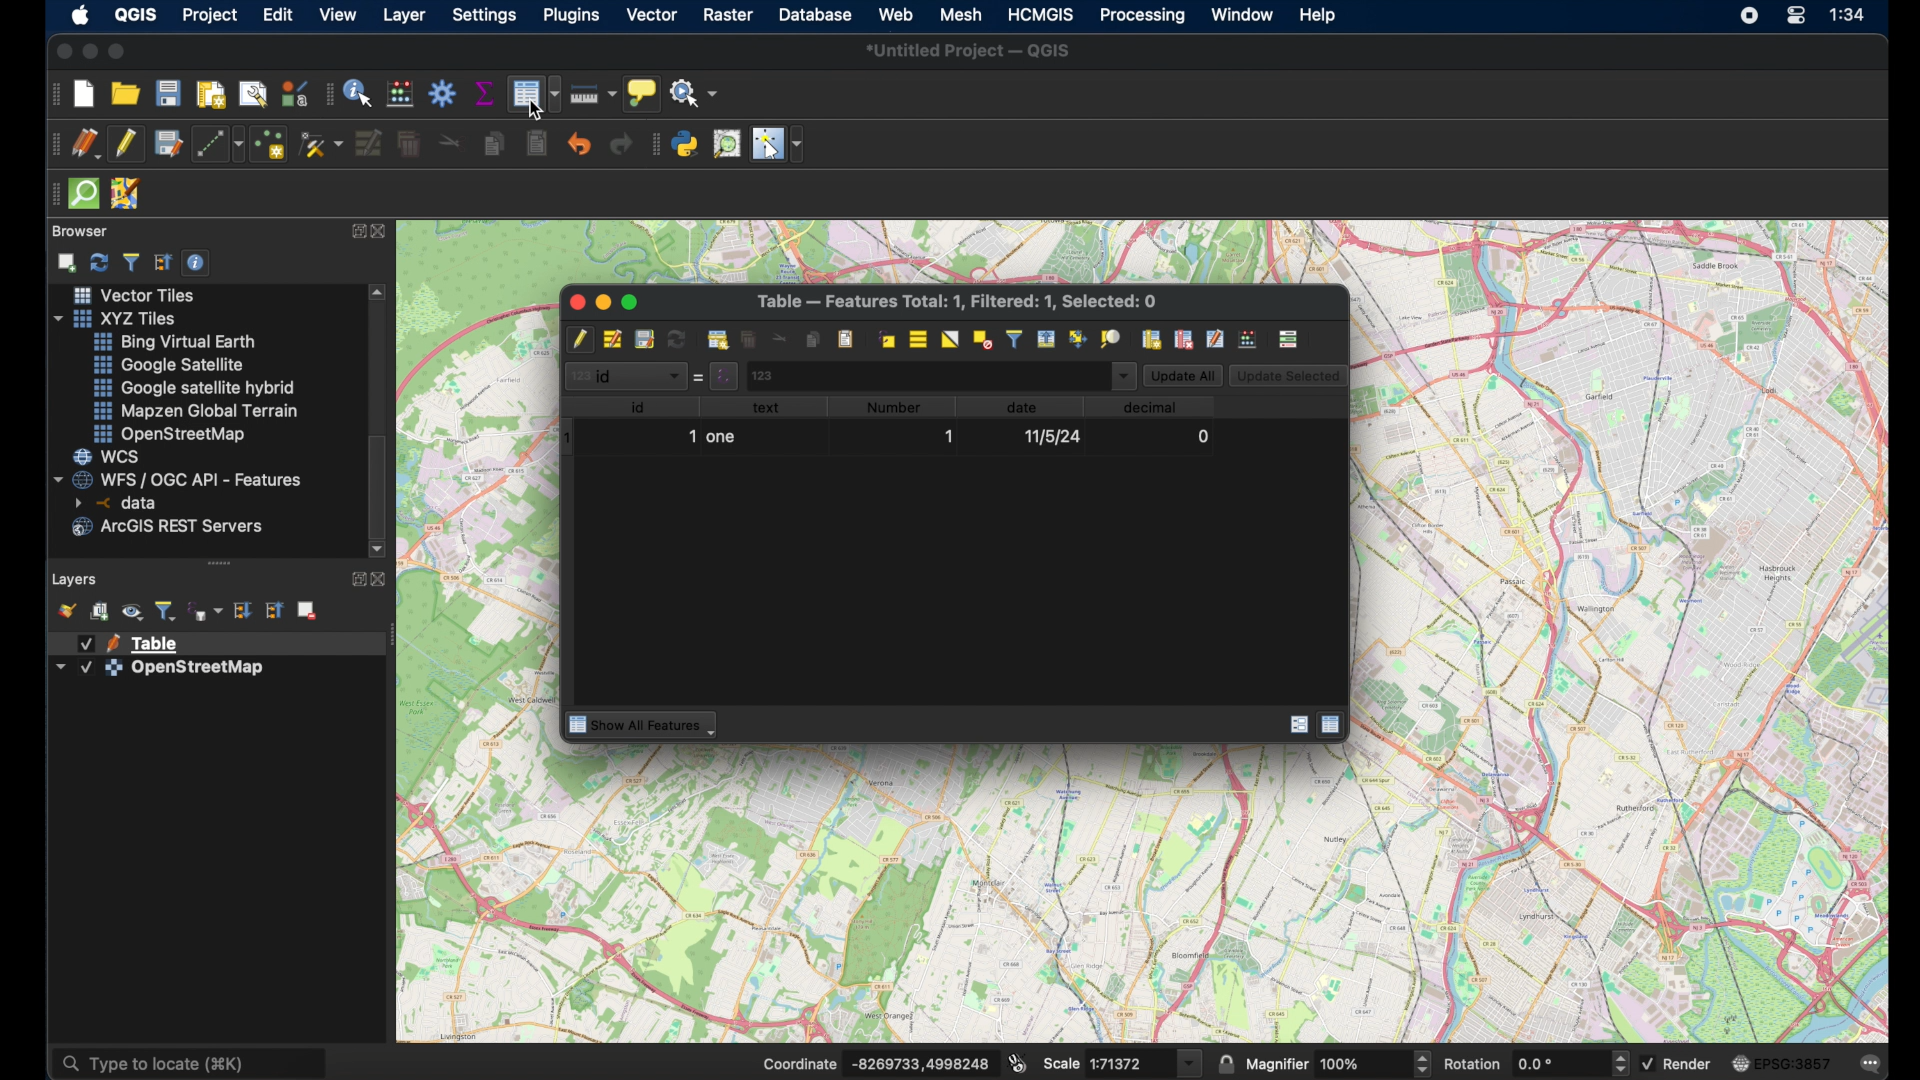  I want to click on id, so click(640, 406).